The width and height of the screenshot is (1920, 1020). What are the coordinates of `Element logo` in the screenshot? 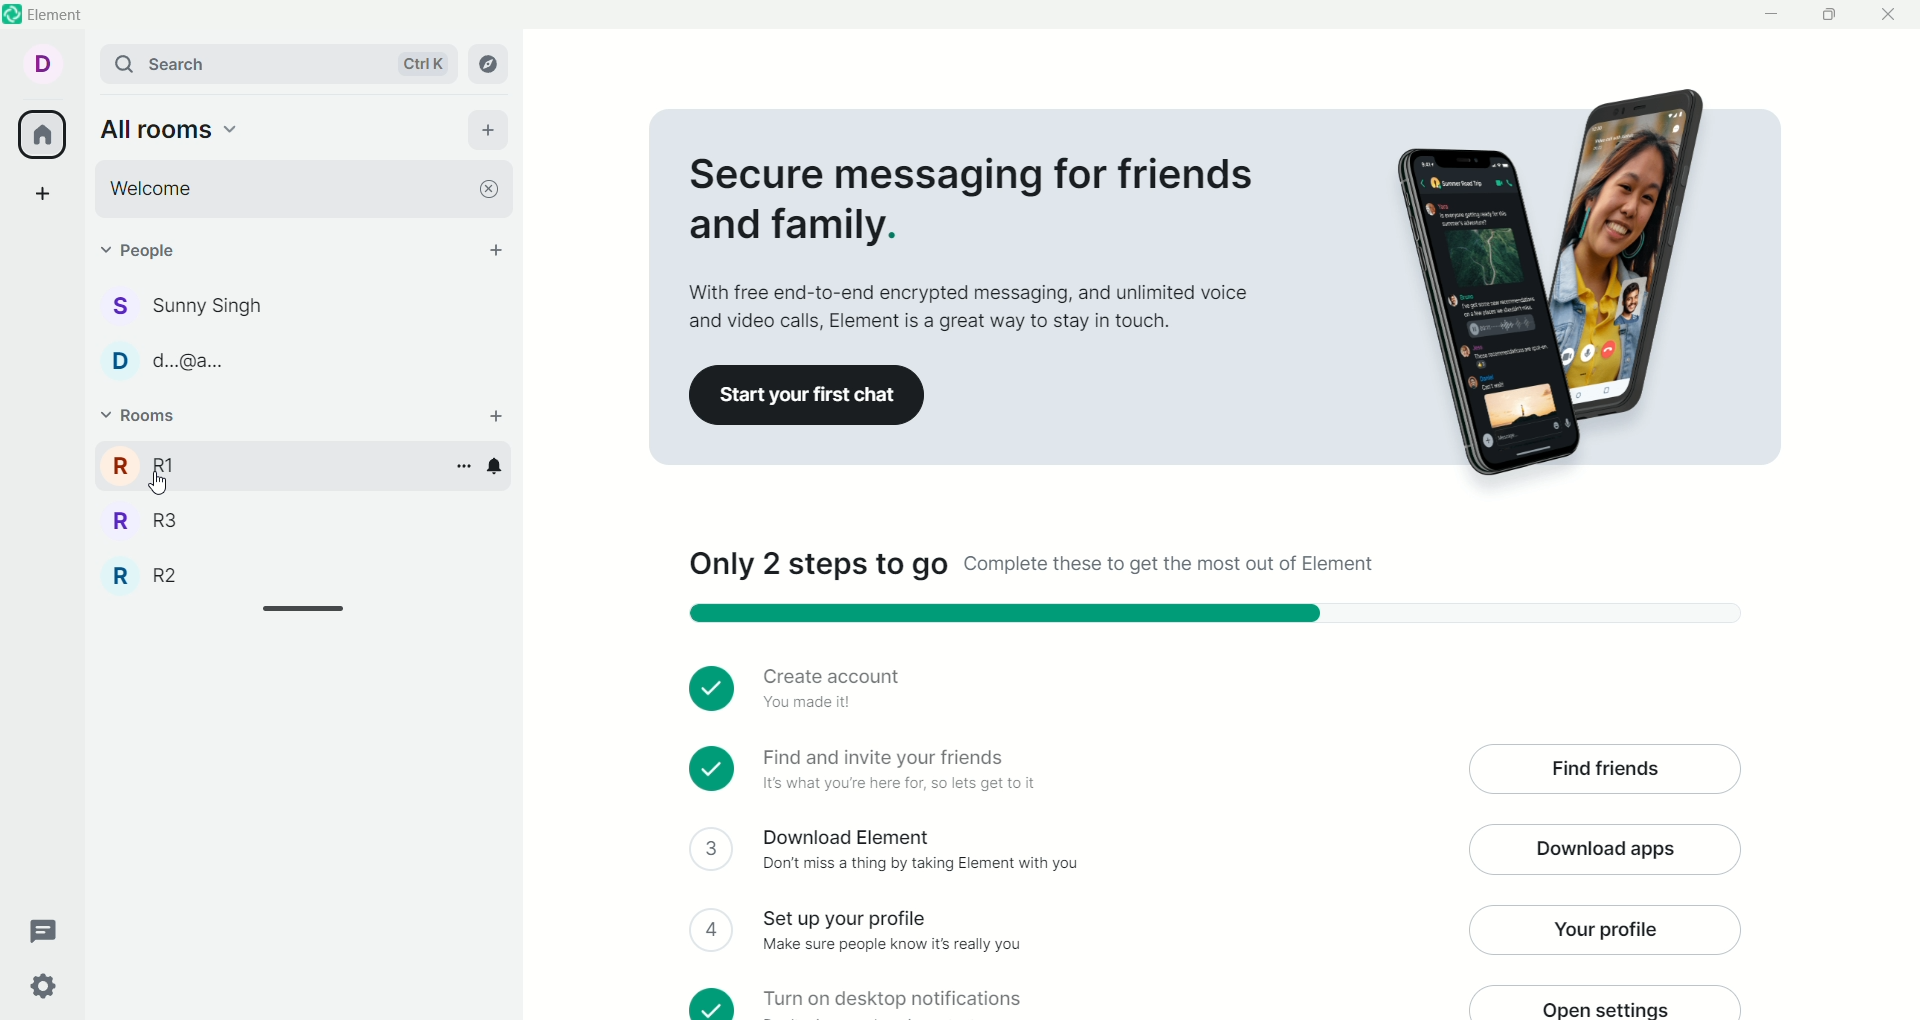 It's located at (13, 14).